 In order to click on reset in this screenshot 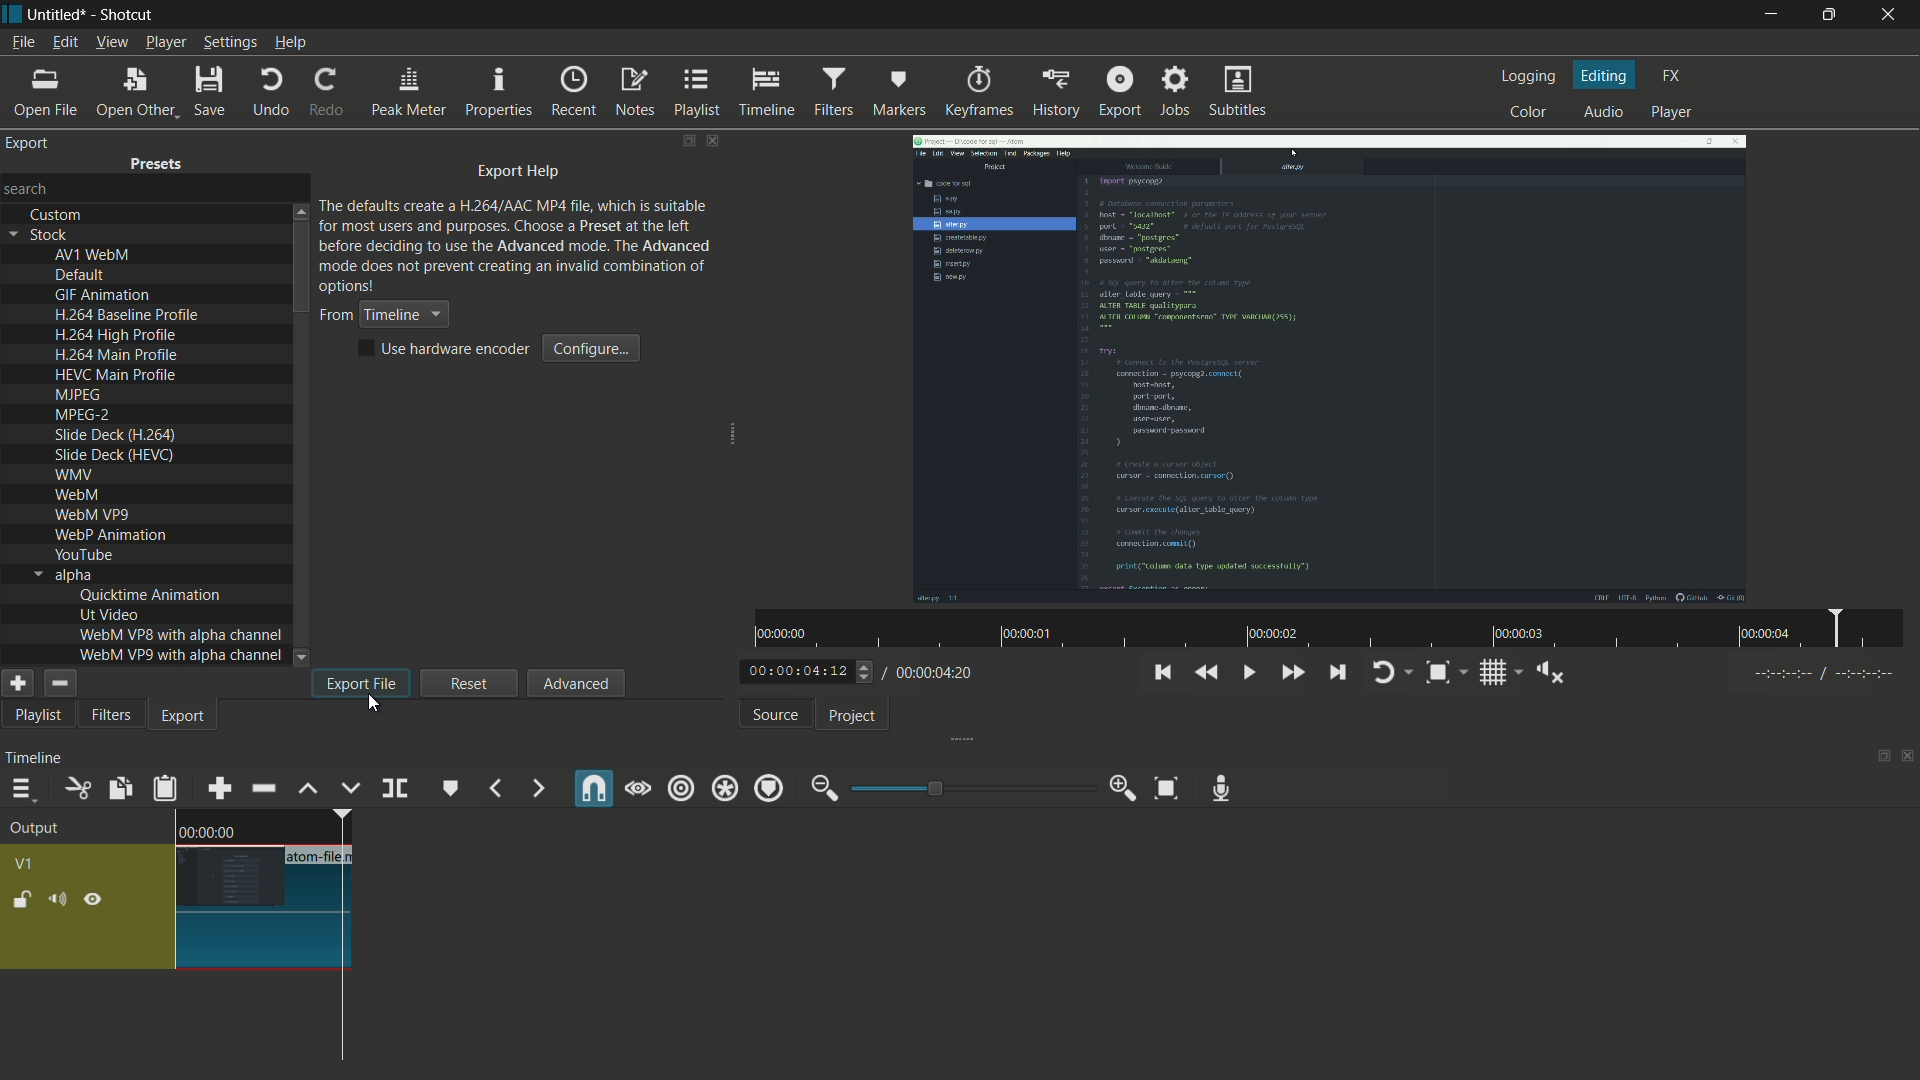, I will do `click(470, 682)`.